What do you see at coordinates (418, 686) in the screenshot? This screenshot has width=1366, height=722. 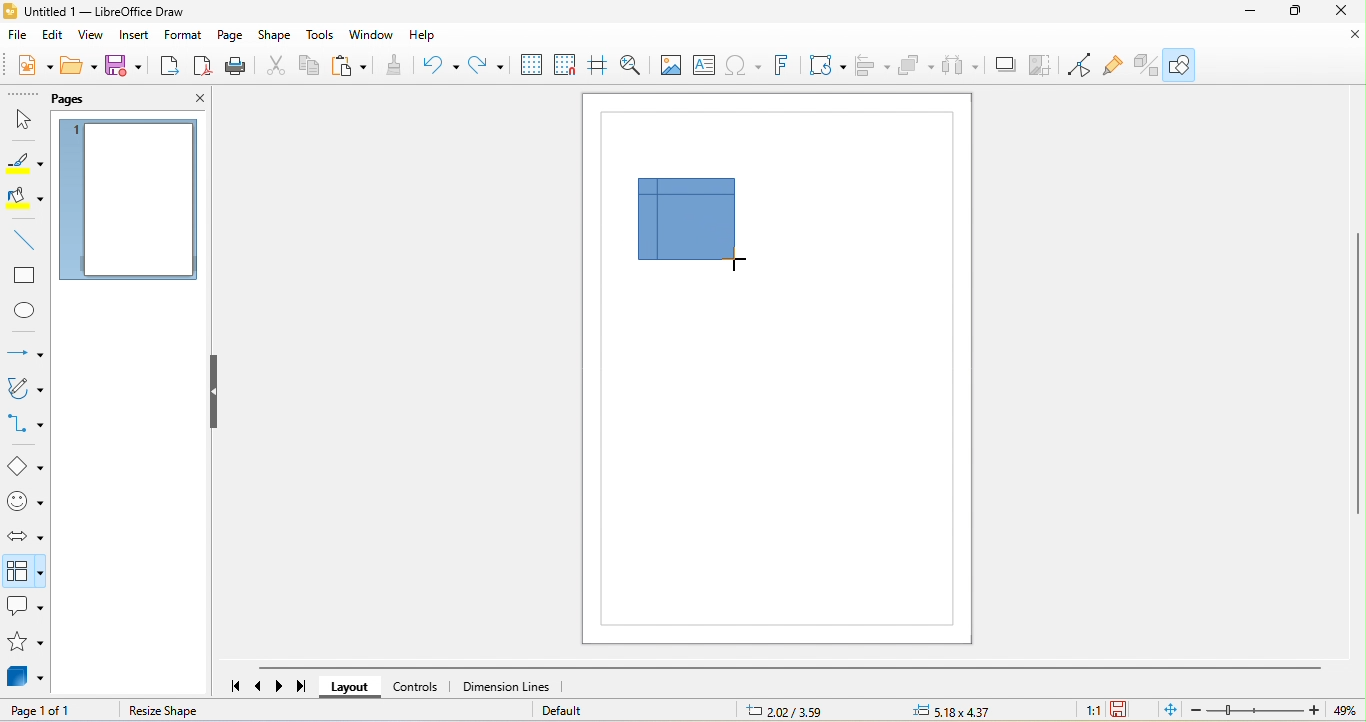 I see `controls` at bounding box center [418, 686].